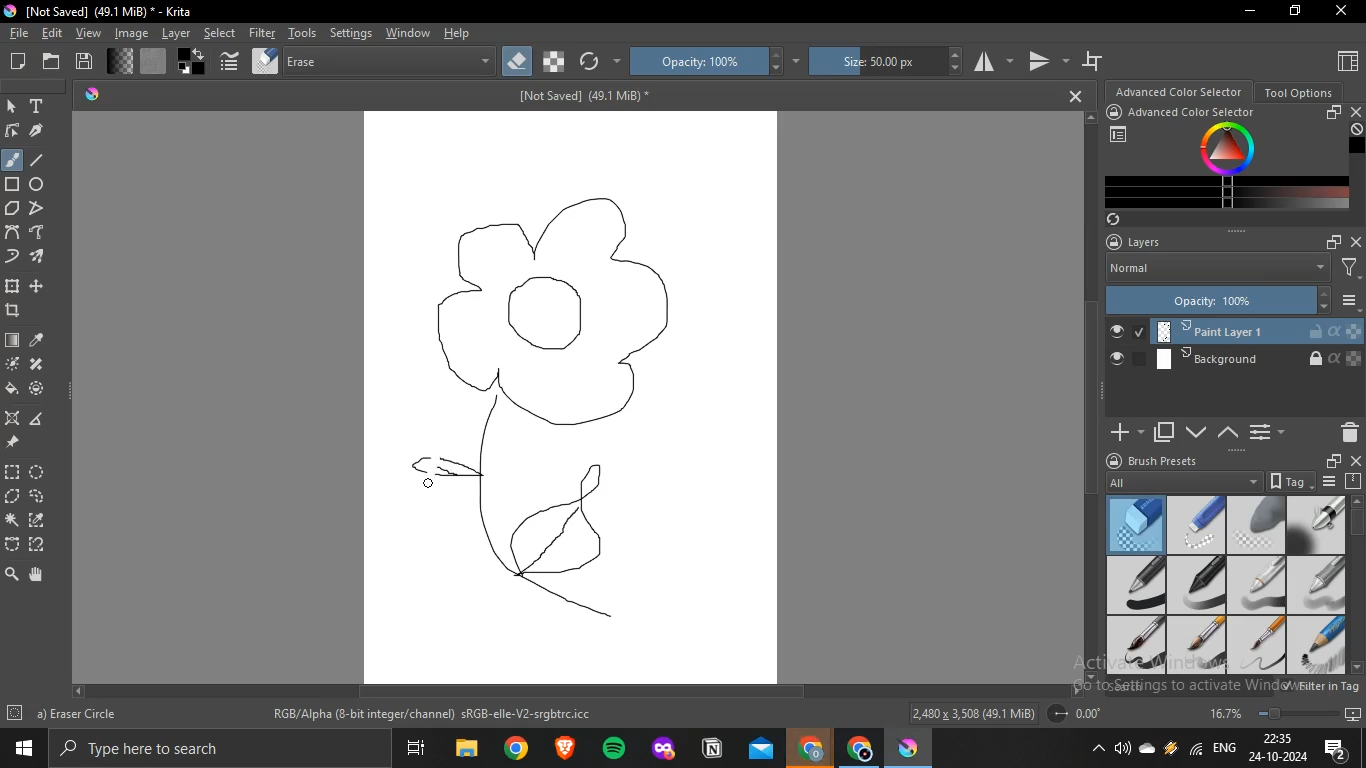  What do you see at coordinates (1321, 584) in the screenshot?
I see `basic 4 opacity` at bounding box center [1321, 584].